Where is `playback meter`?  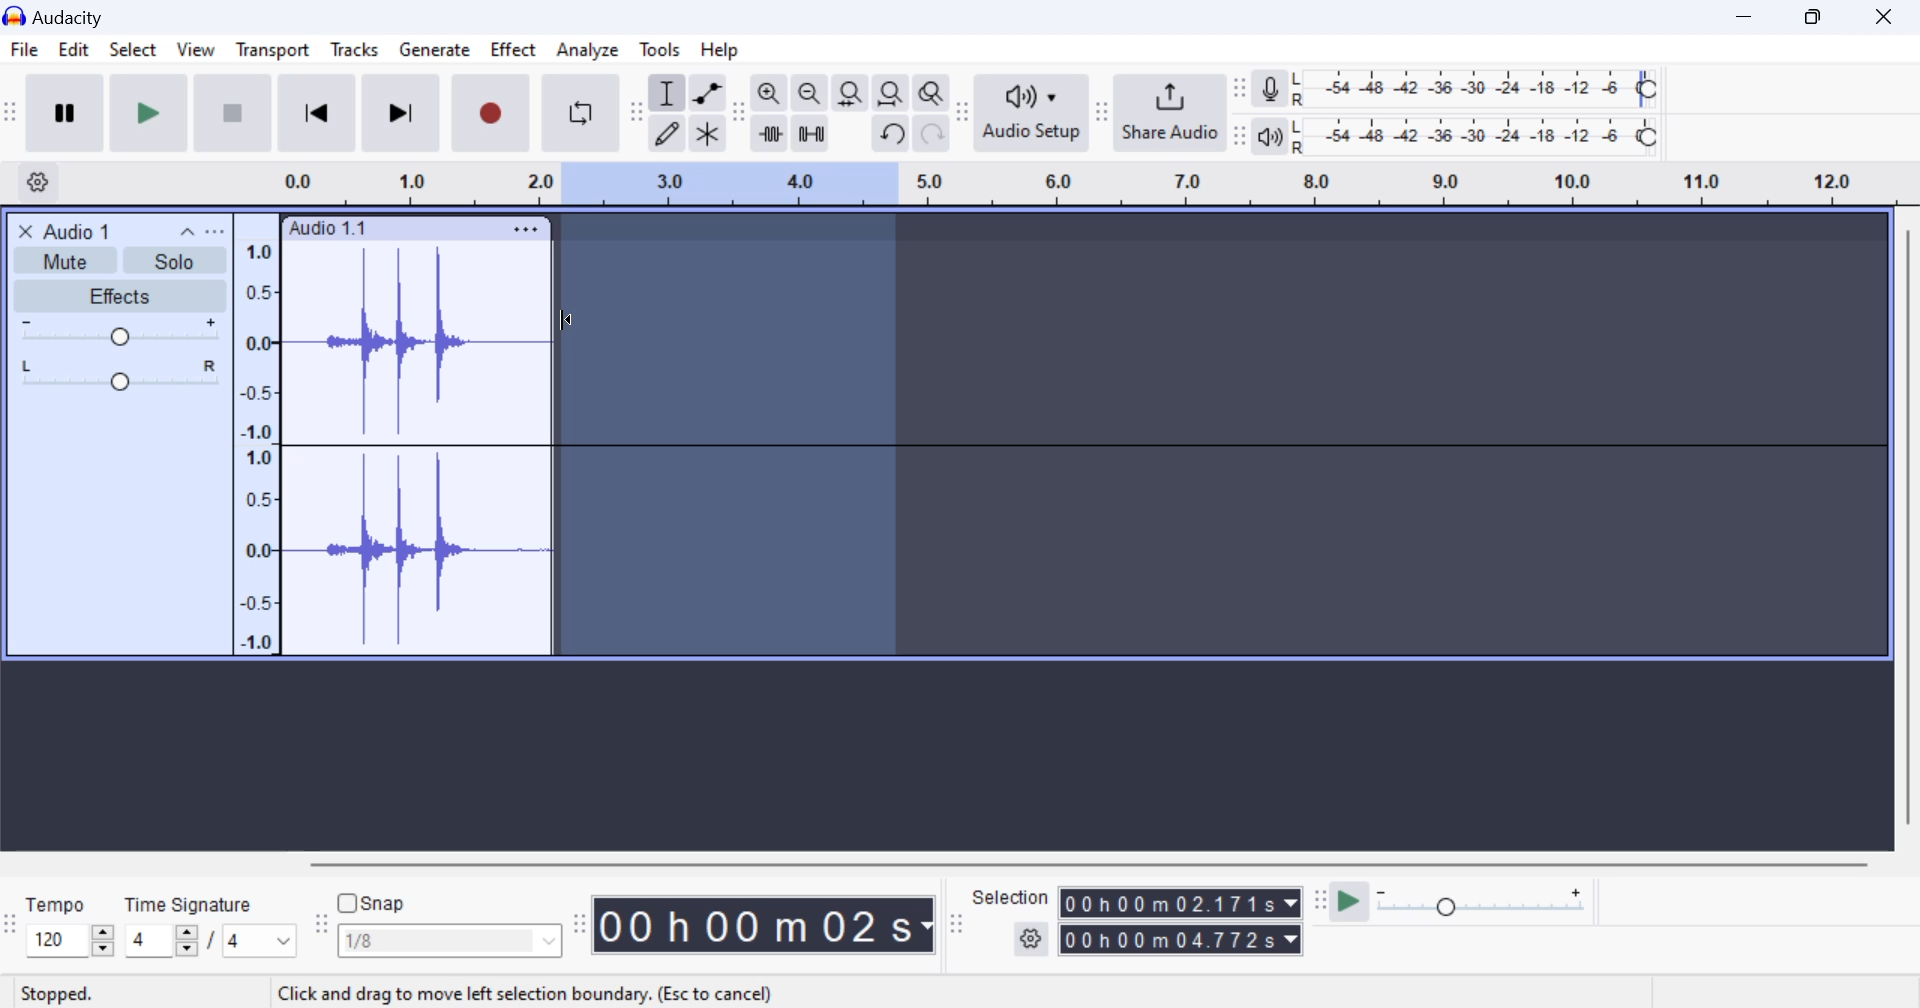
playback meter is located at coordinates (1271, 136).